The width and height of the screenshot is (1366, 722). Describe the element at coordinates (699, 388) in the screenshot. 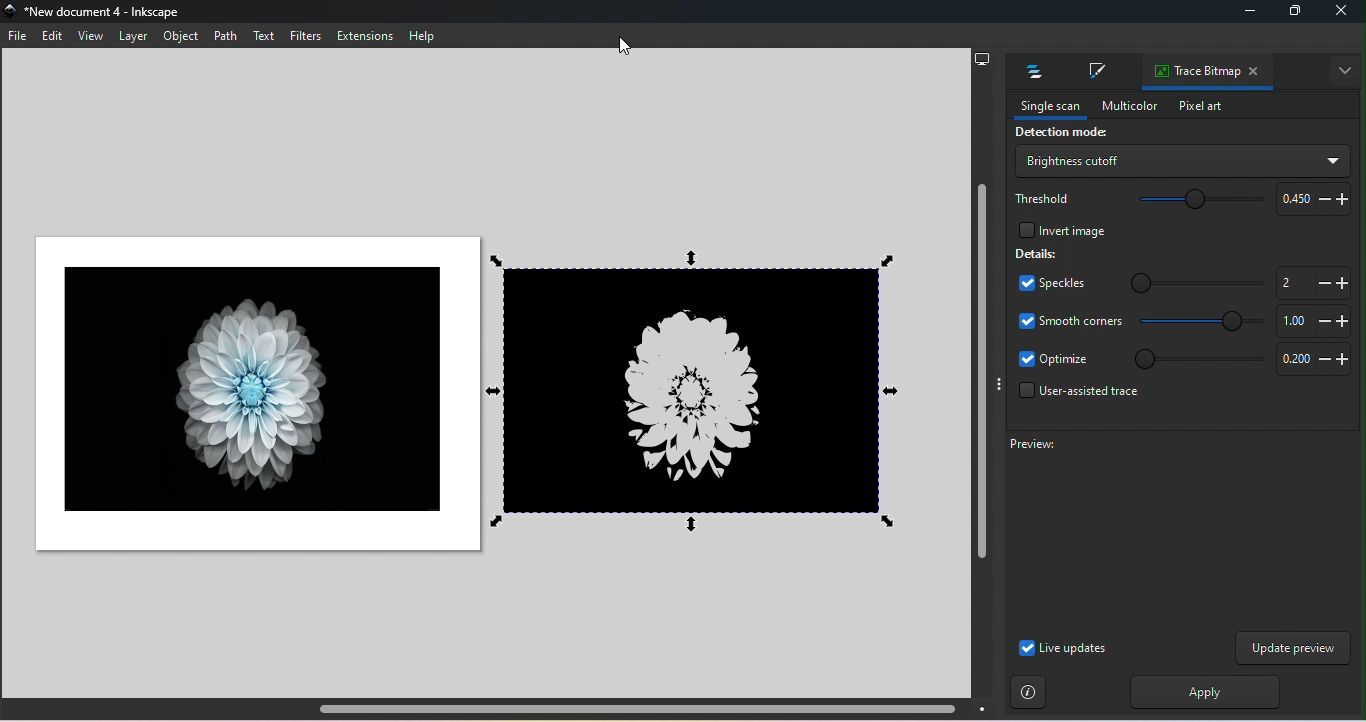

I see `Traced image` at that location.